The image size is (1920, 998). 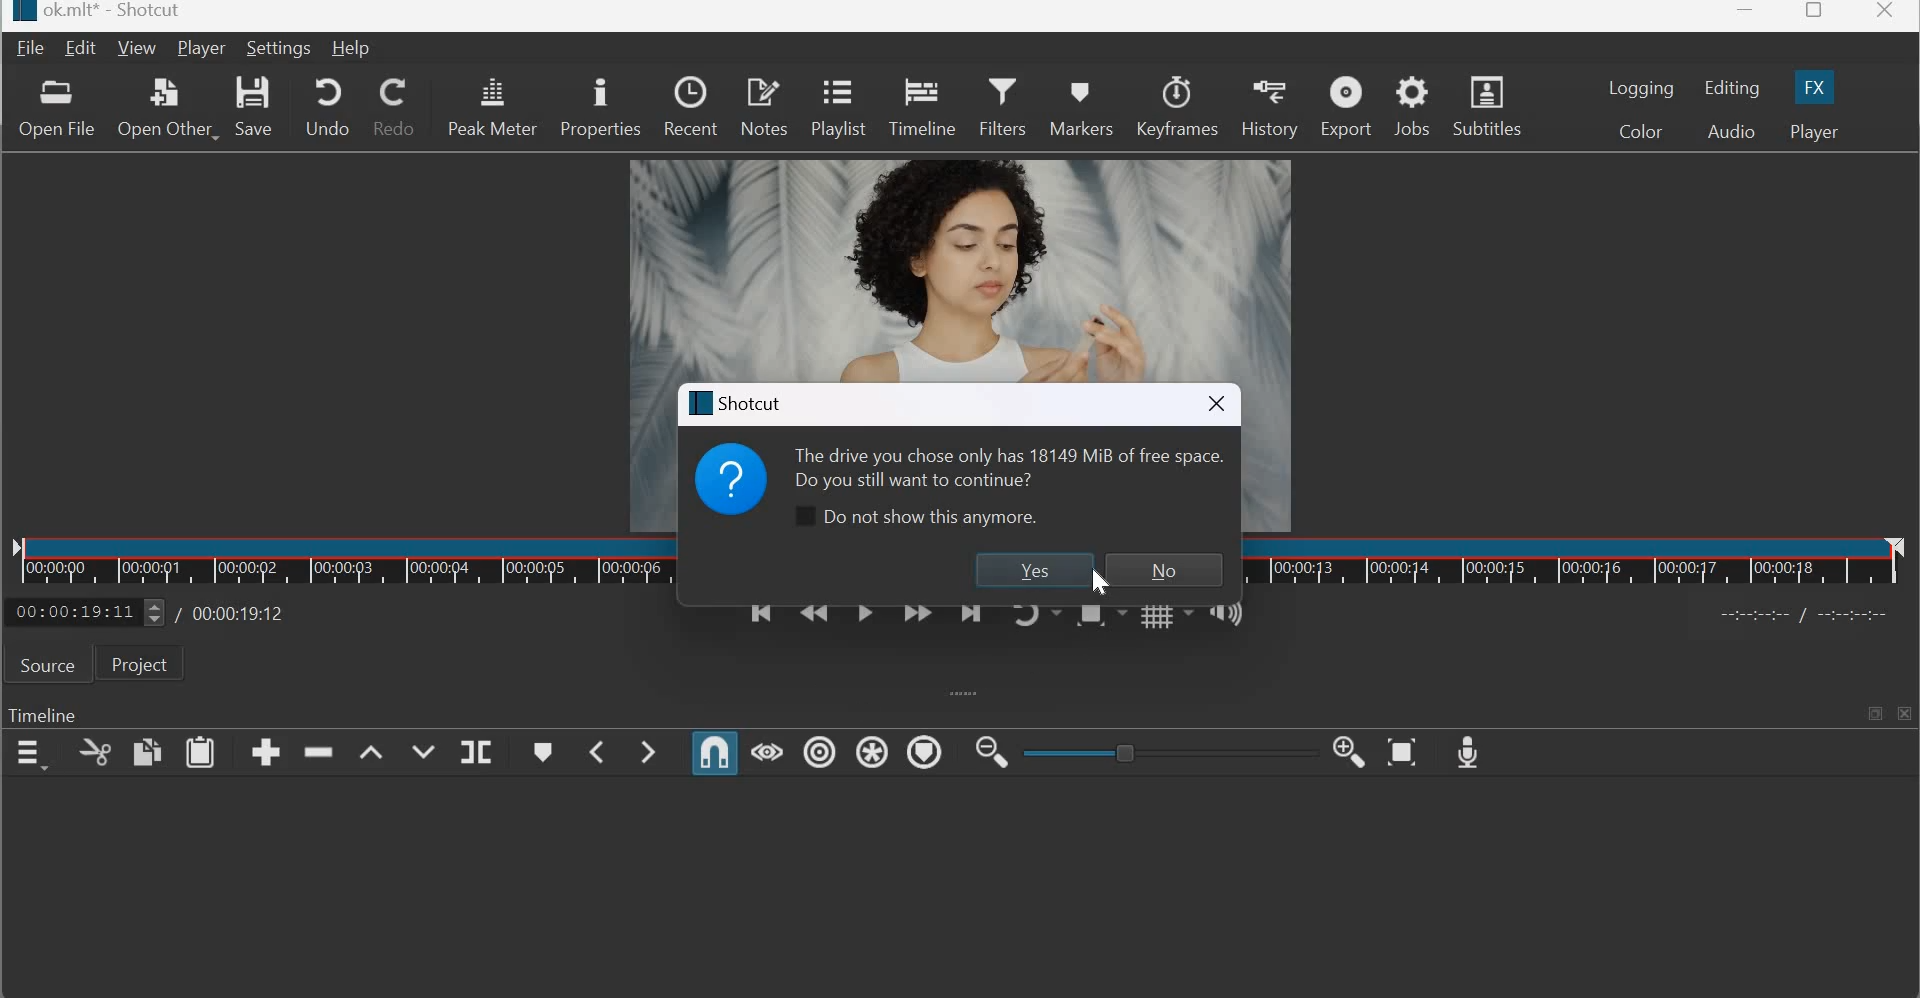 What do you see at coordinates (768, 751) in the screenshot?
I see `Scrub while dragging` at bounding box center [768, 751].